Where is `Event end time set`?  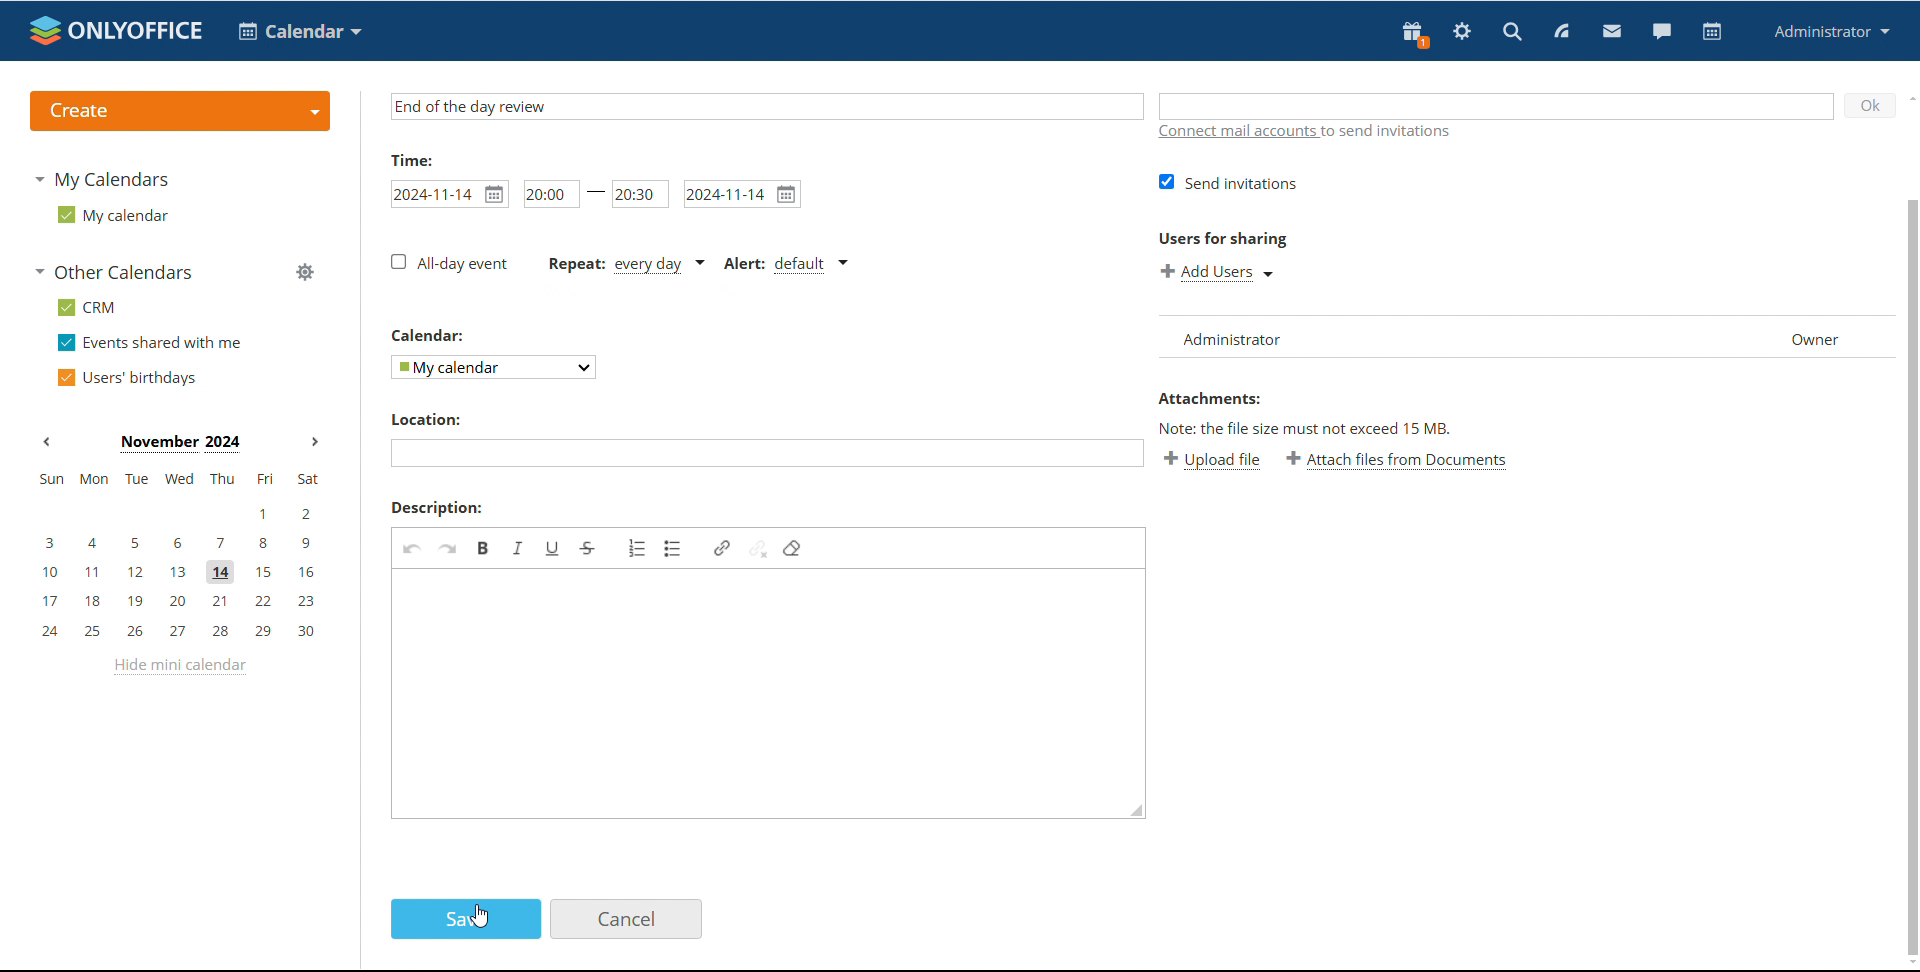
Event end time set is located at coordinates (640, 194).